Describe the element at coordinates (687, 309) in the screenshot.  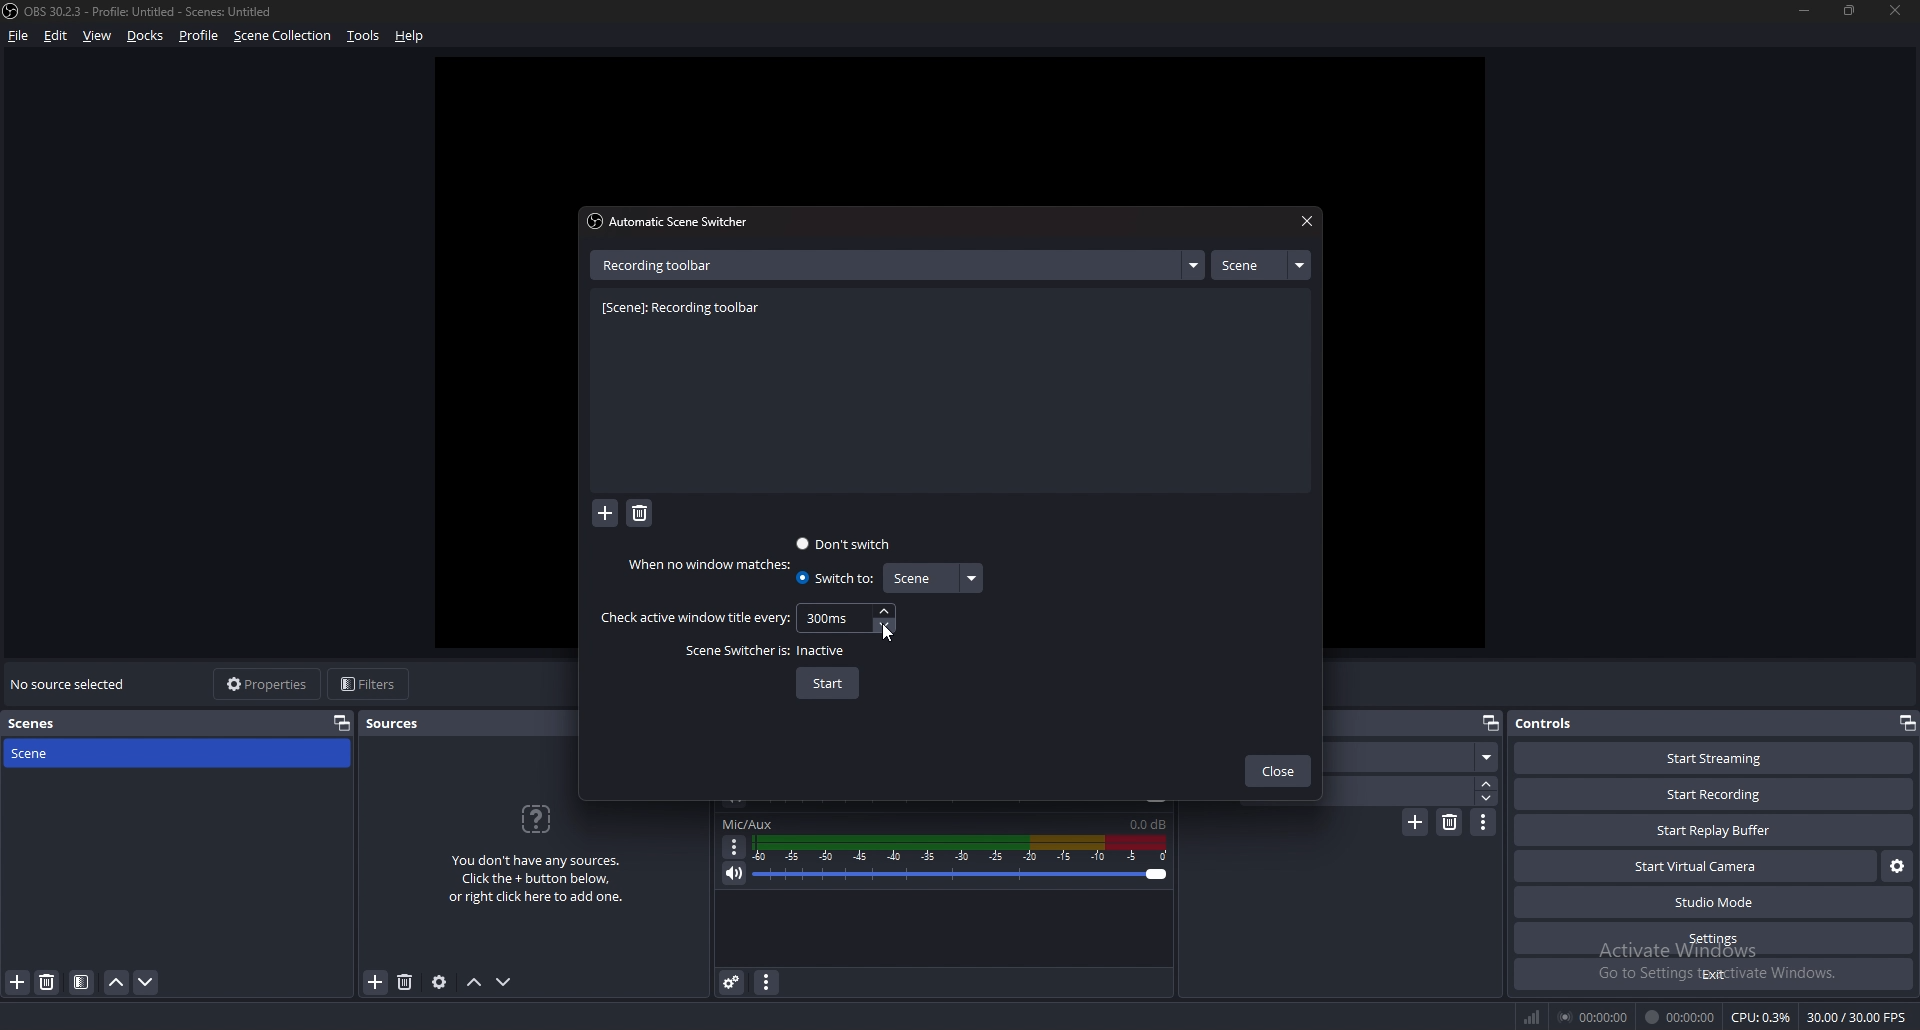
I see `recording toolbar` at that location.